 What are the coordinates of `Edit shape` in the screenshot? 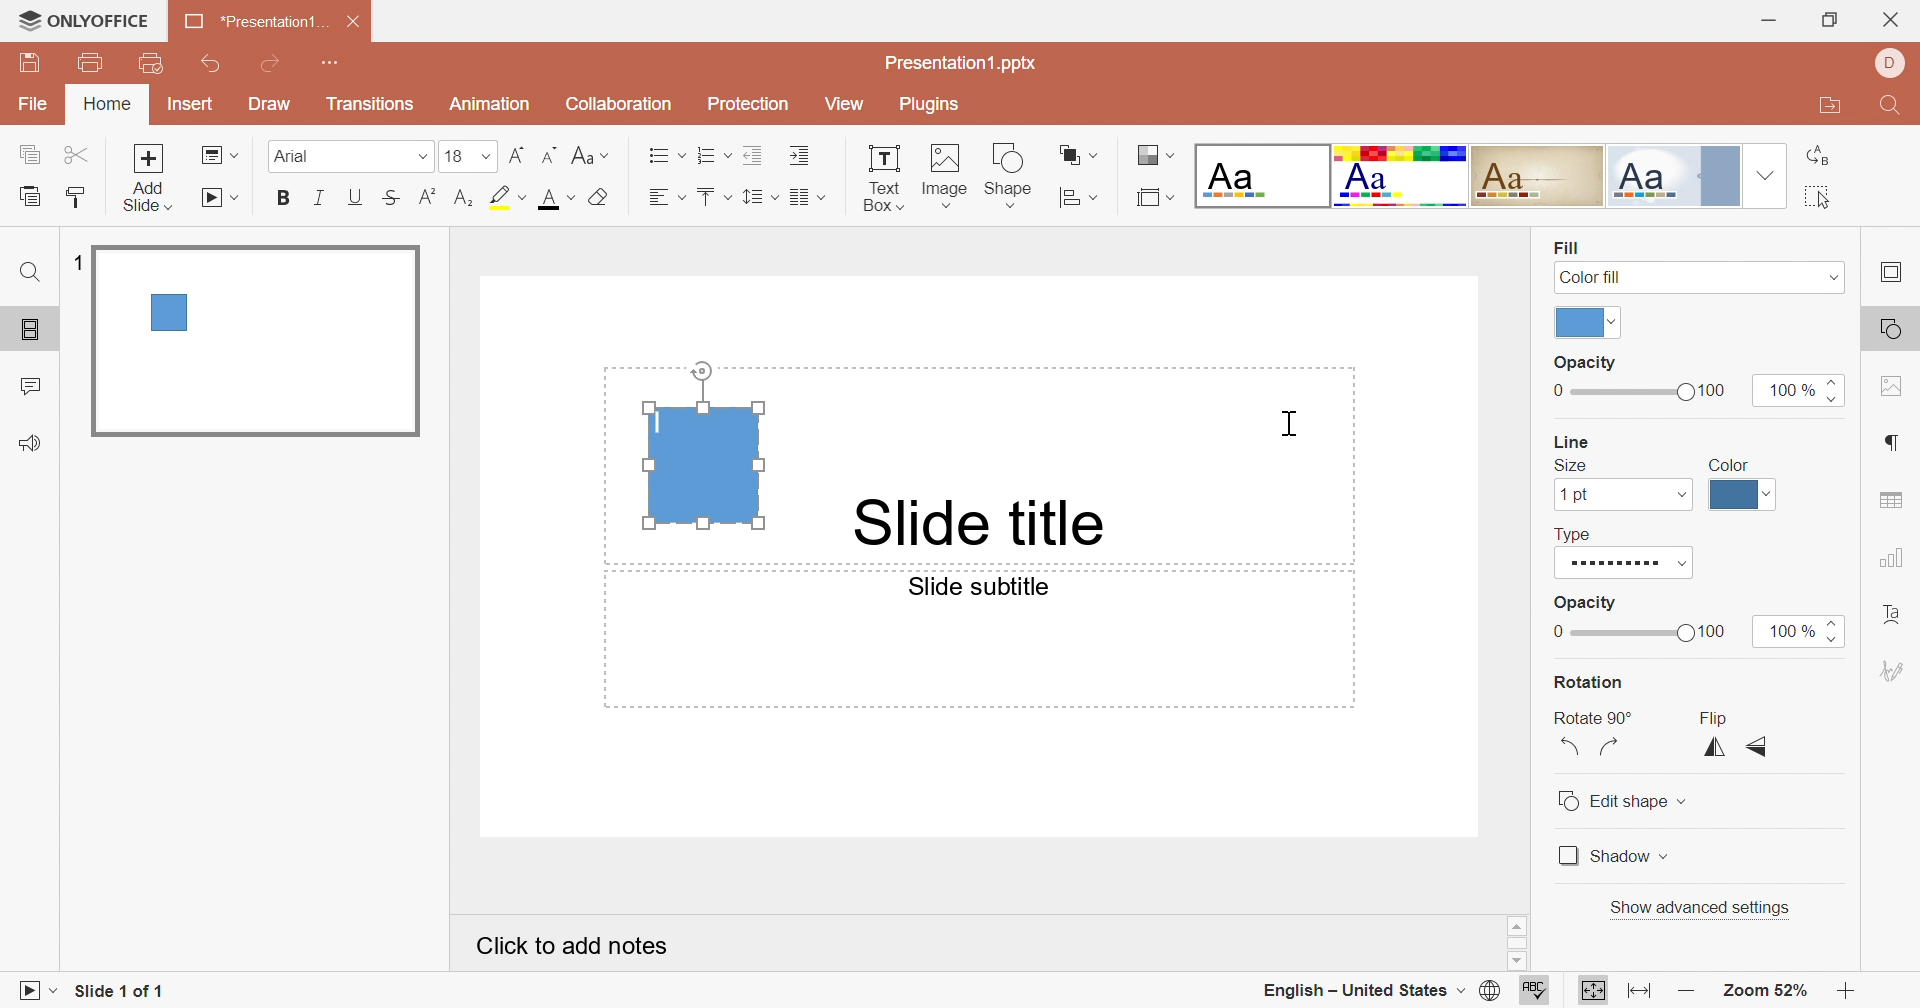 It's located at (1612, 801).